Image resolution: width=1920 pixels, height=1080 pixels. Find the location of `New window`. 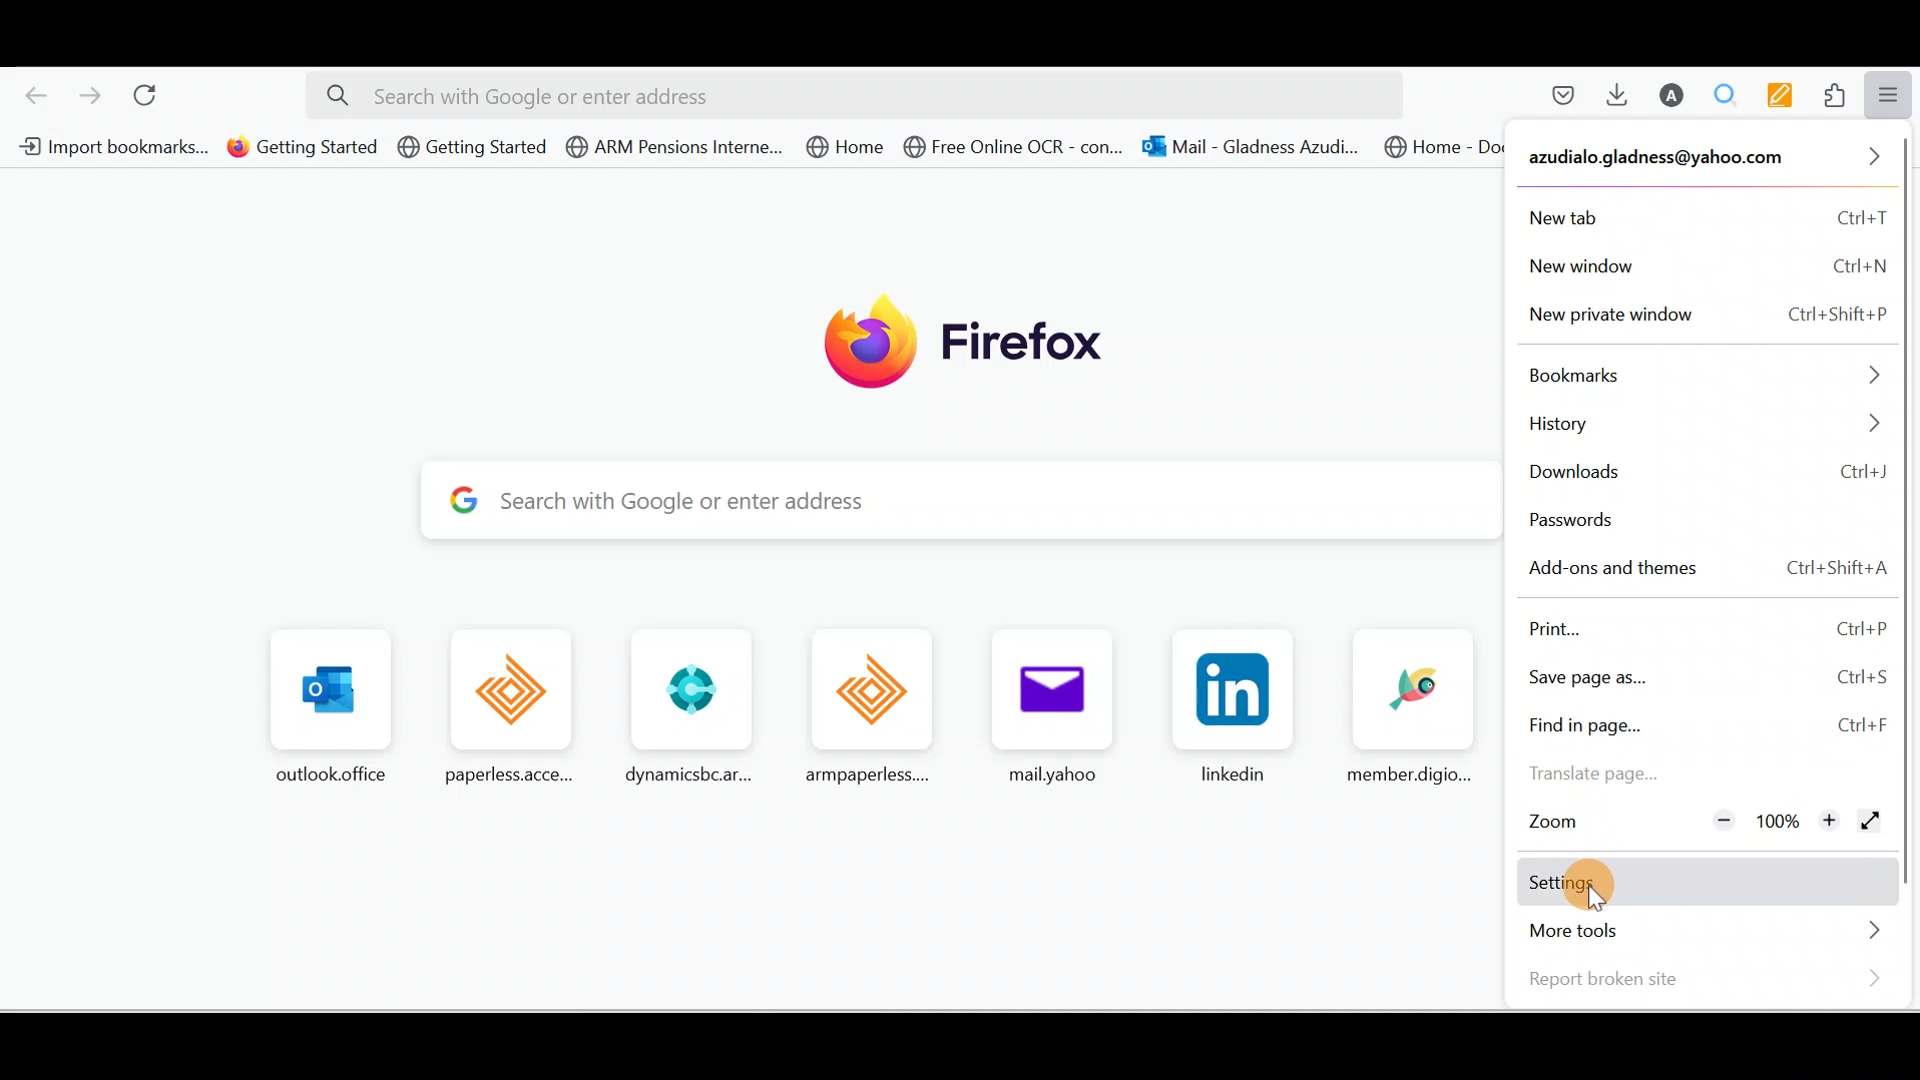

New window is located at coordinates (1708, 265).